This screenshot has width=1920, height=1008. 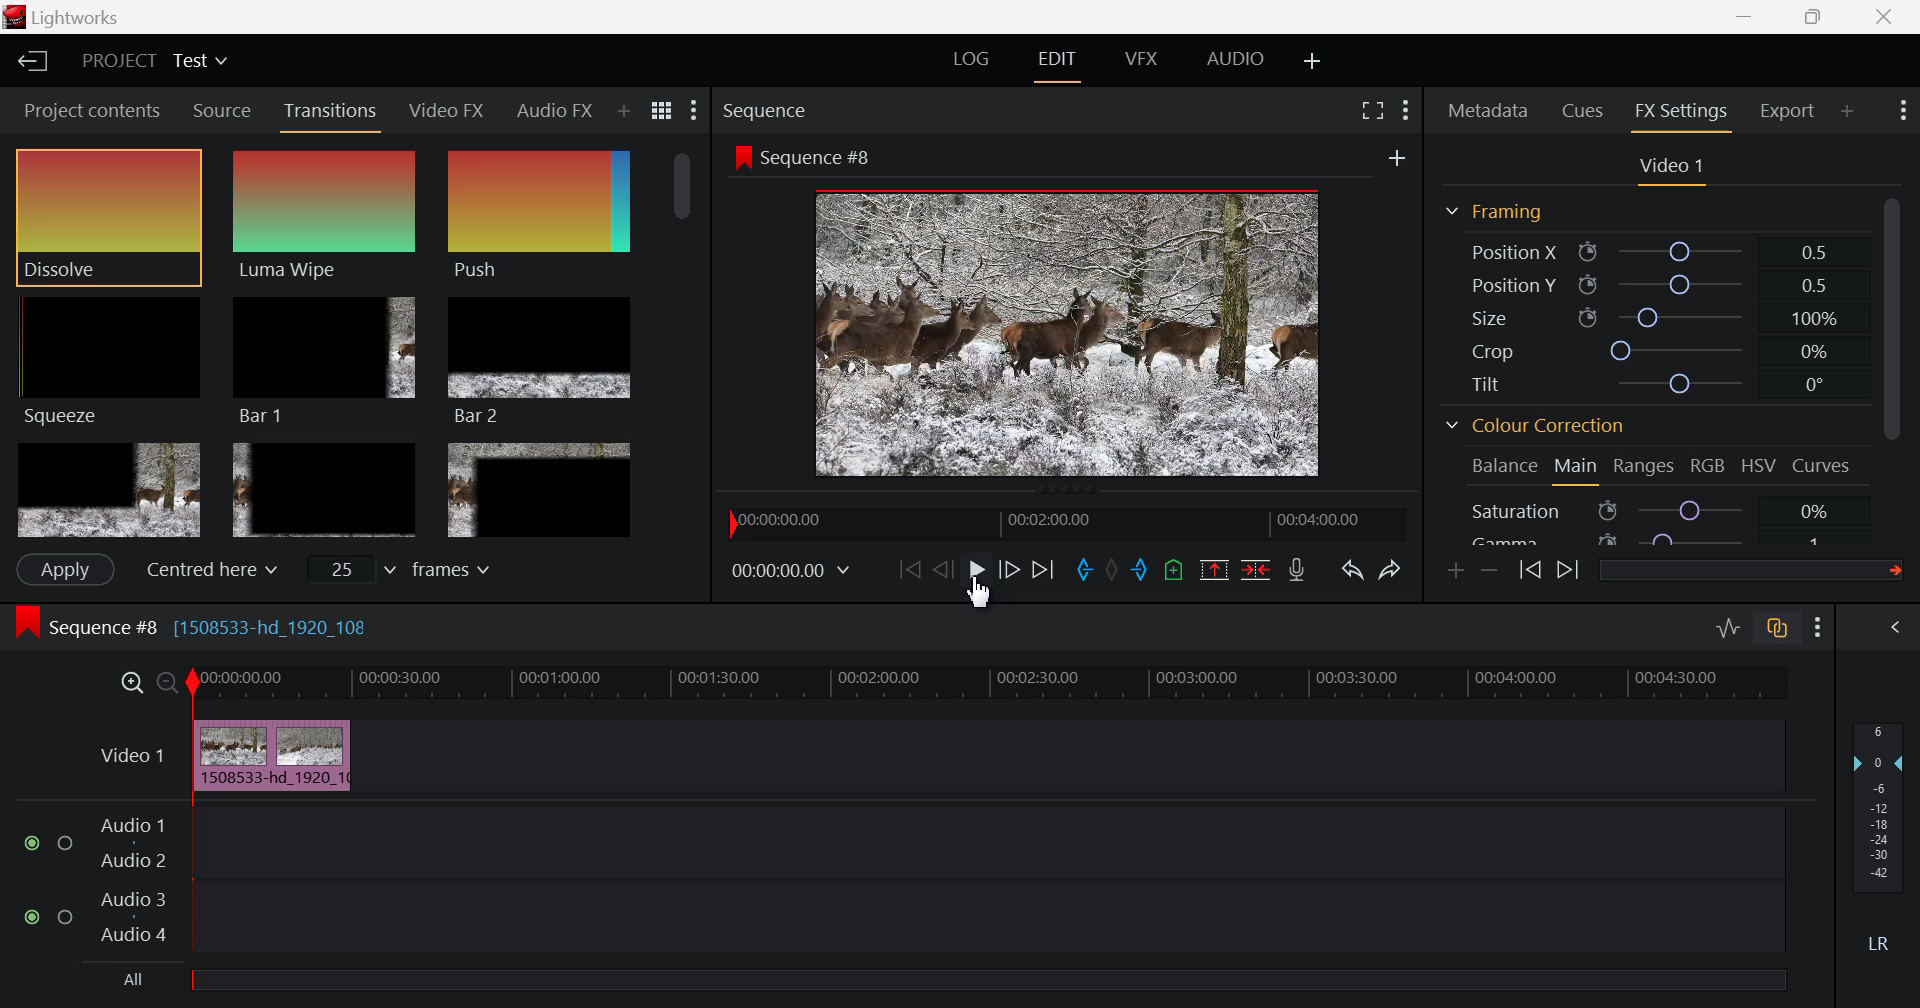 What do you see at coordinates (1350, 568) in the screenshot?
I see `Undo` at bounding box center [1350, 568].